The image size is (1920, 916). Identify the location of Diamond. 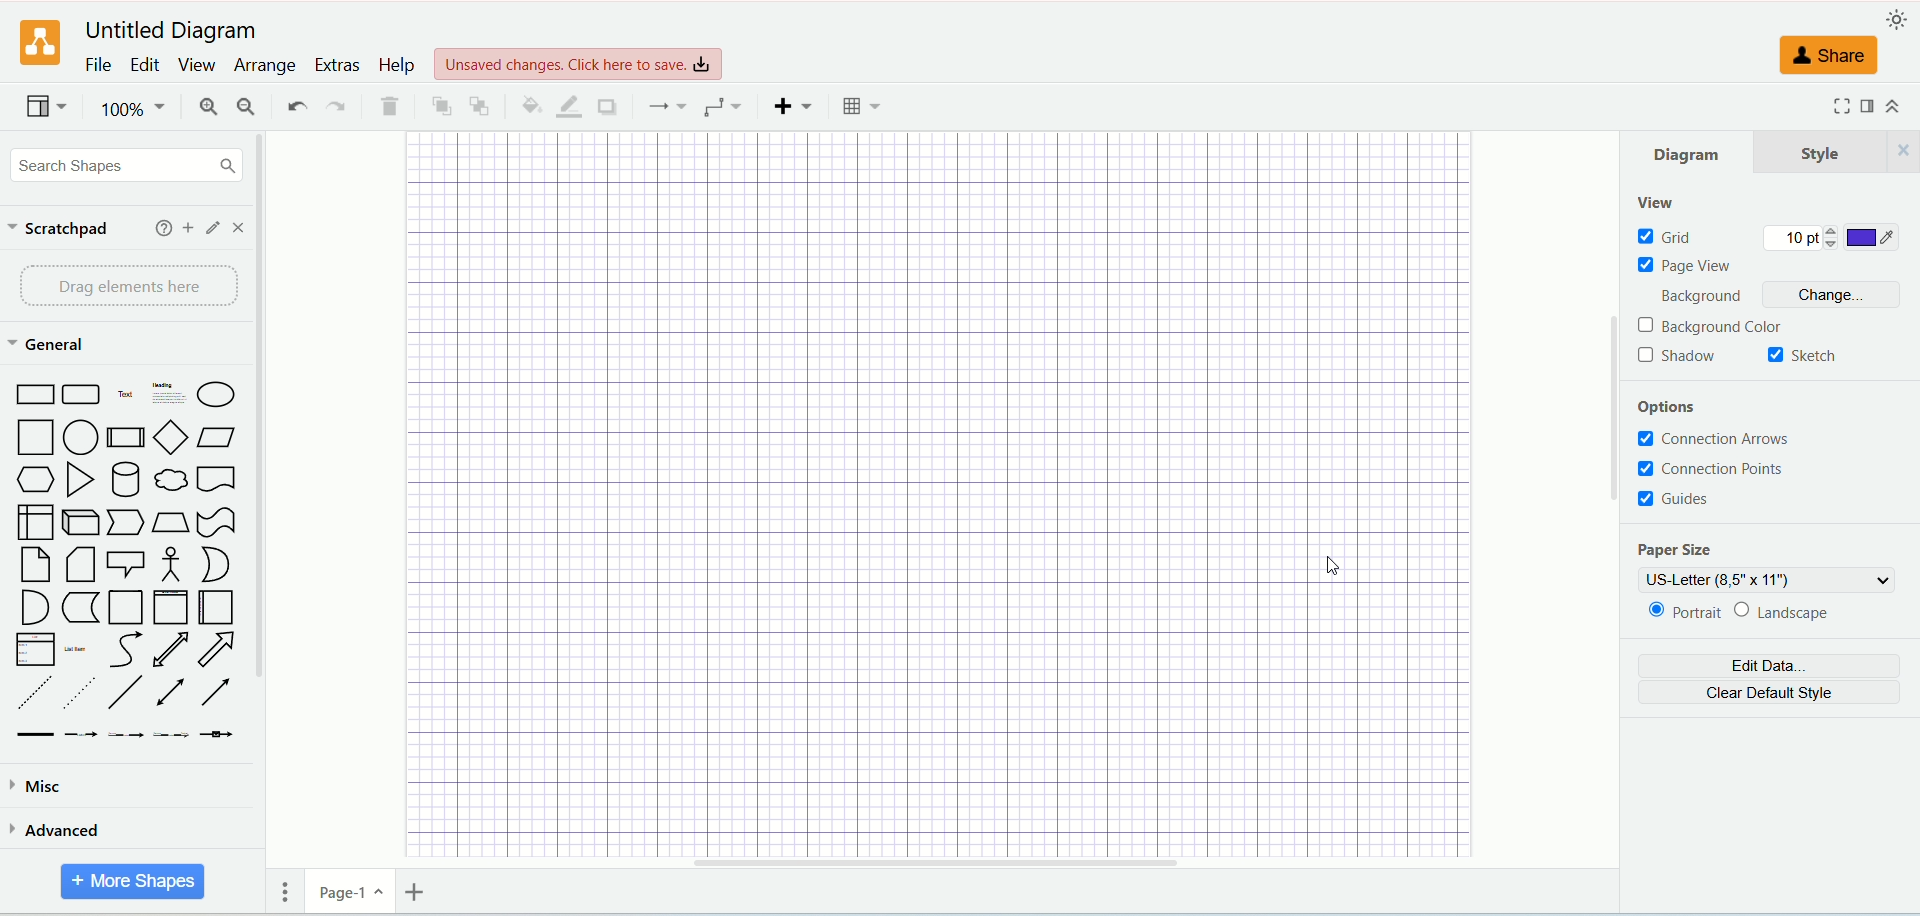
(173, 440).